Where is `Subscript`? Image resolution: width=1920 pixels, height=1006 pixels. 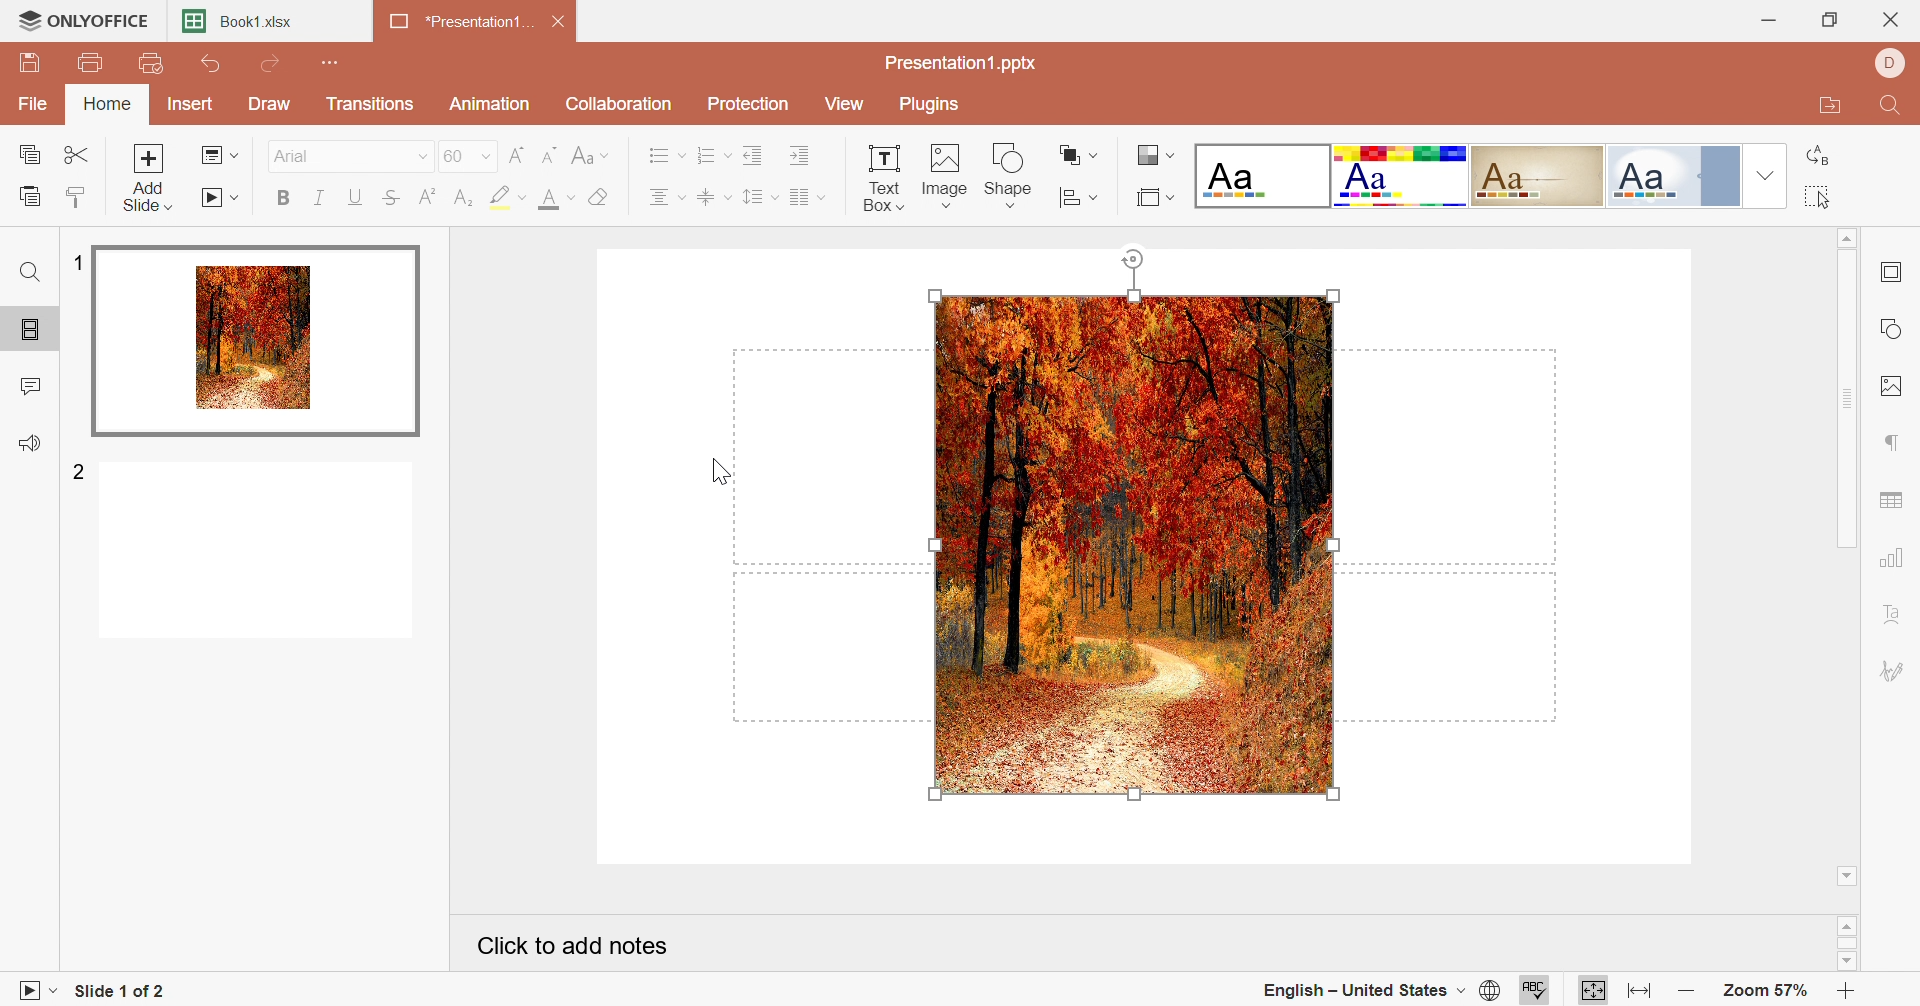
Subscript is located at coordinates (463, 198).